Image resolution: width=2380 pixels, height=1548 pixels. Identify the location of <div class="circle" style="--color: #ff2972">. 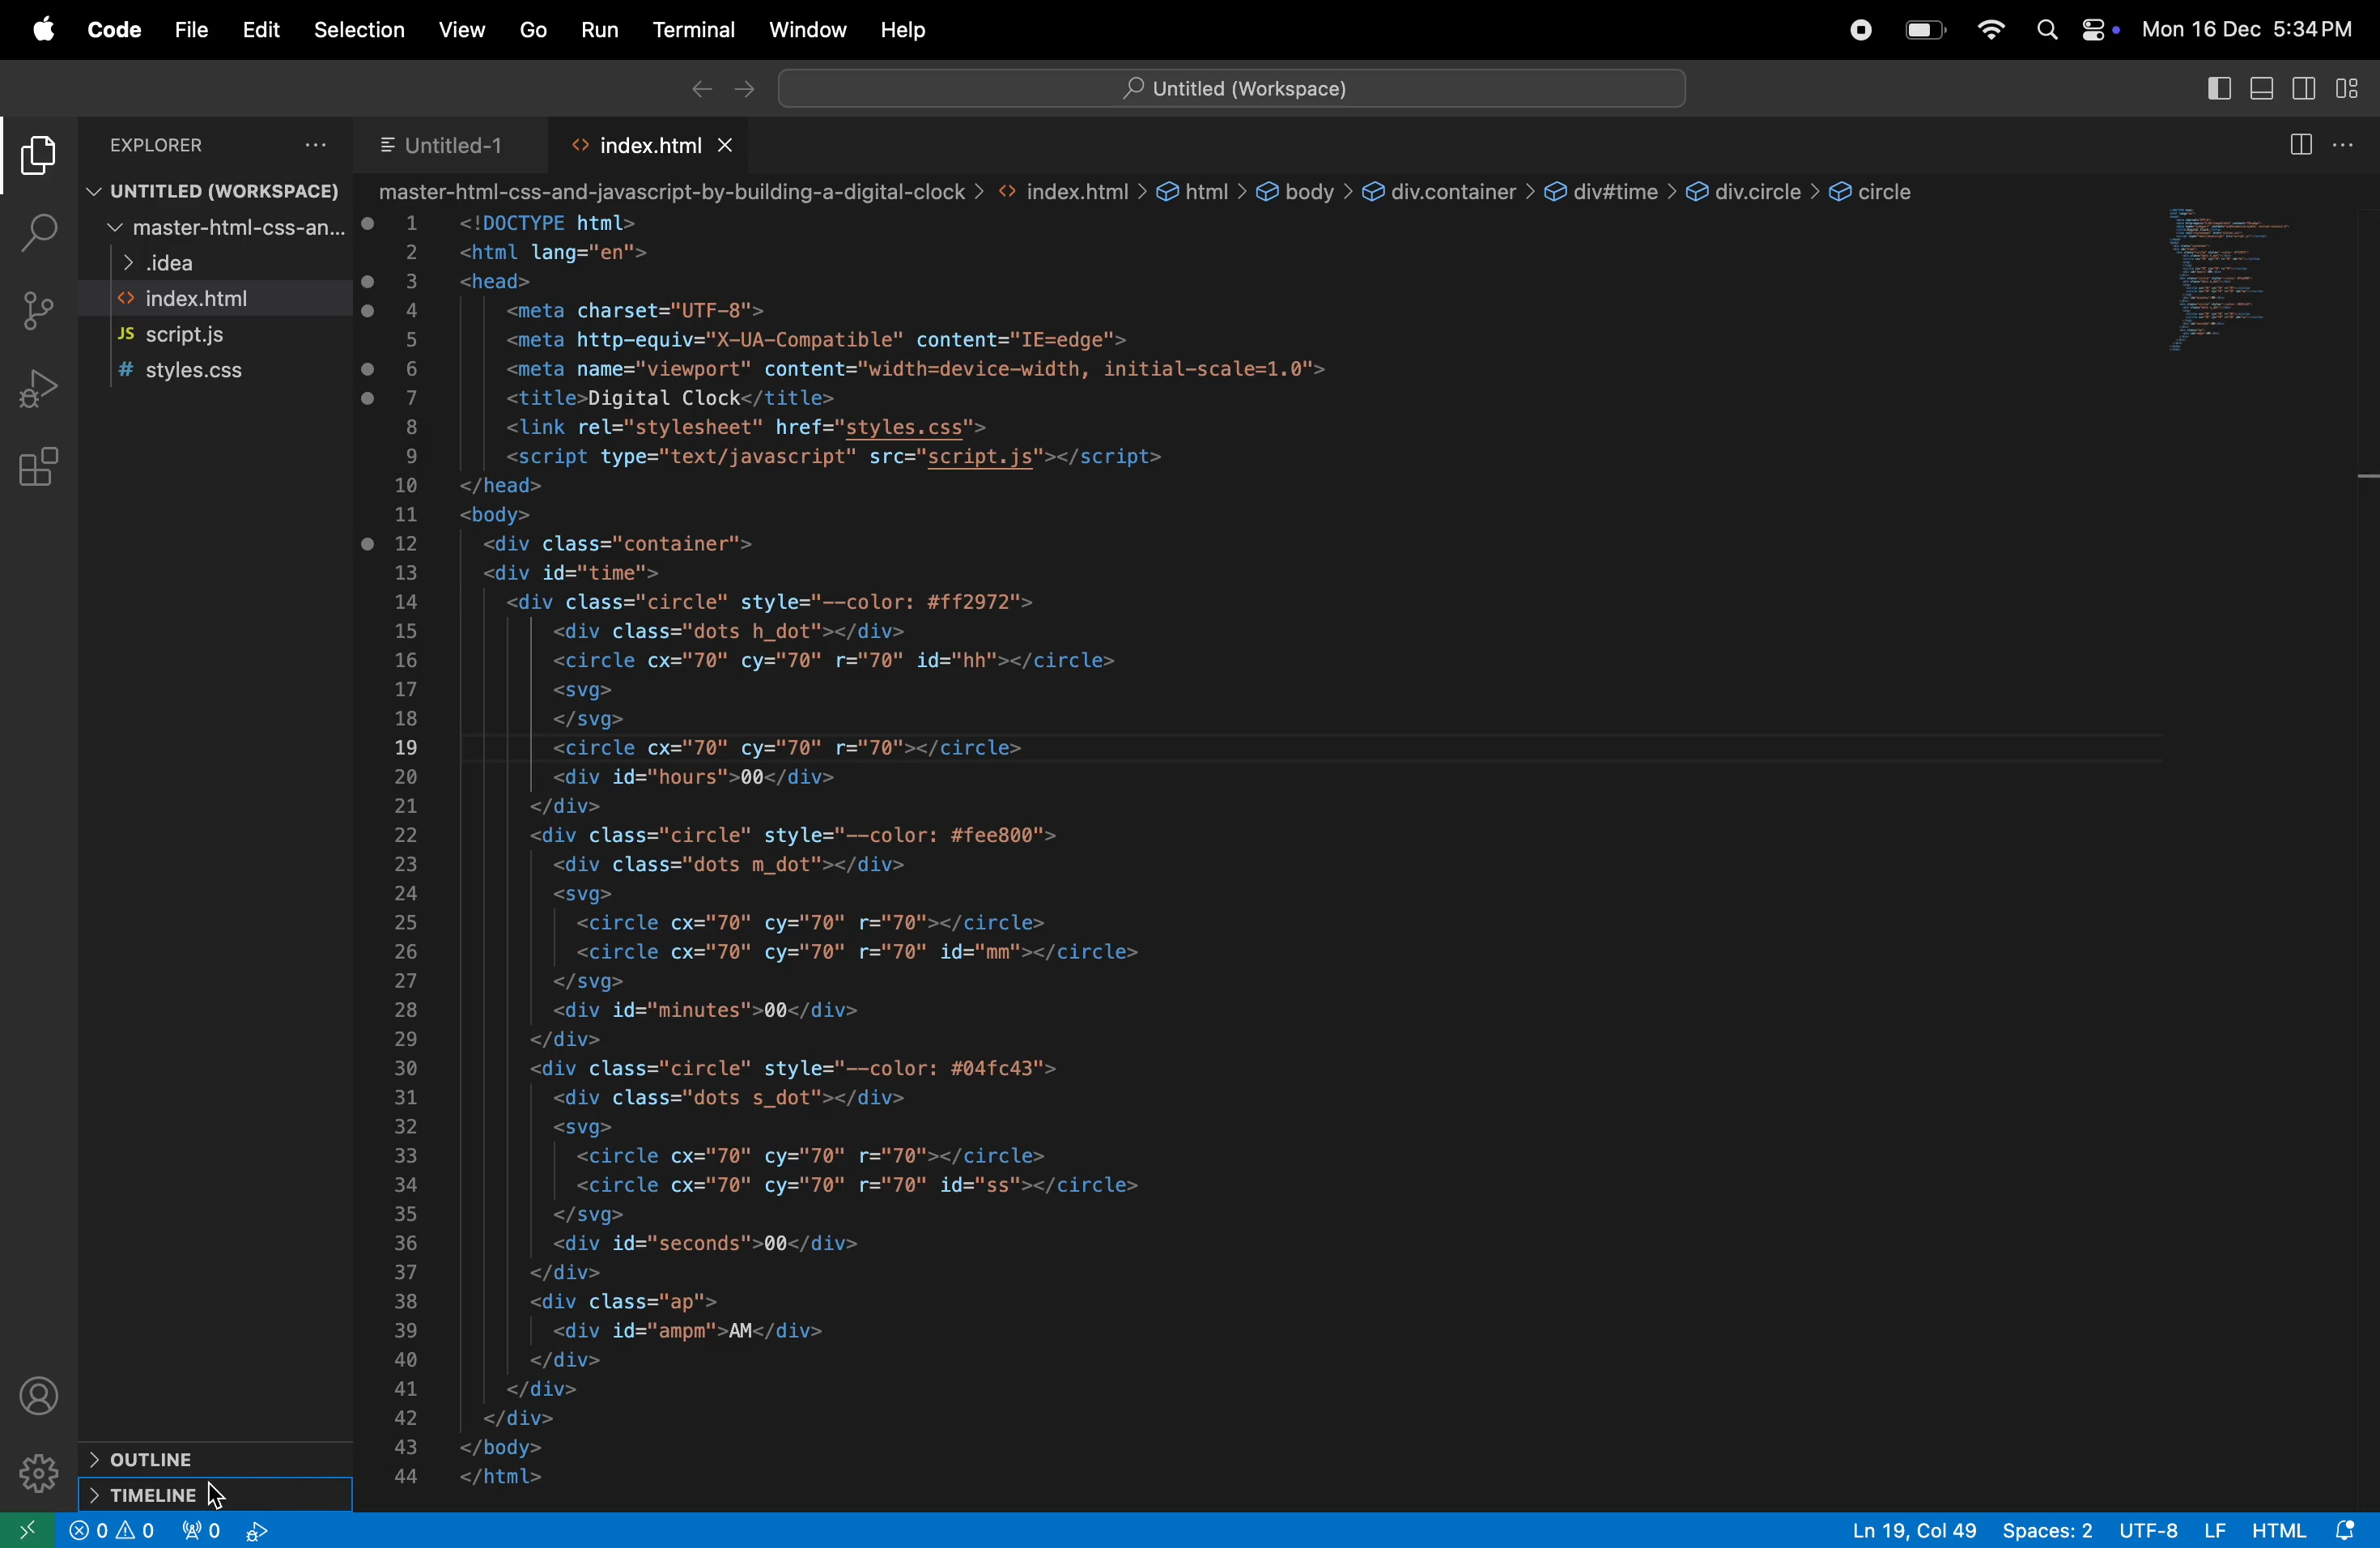
(767, 600).